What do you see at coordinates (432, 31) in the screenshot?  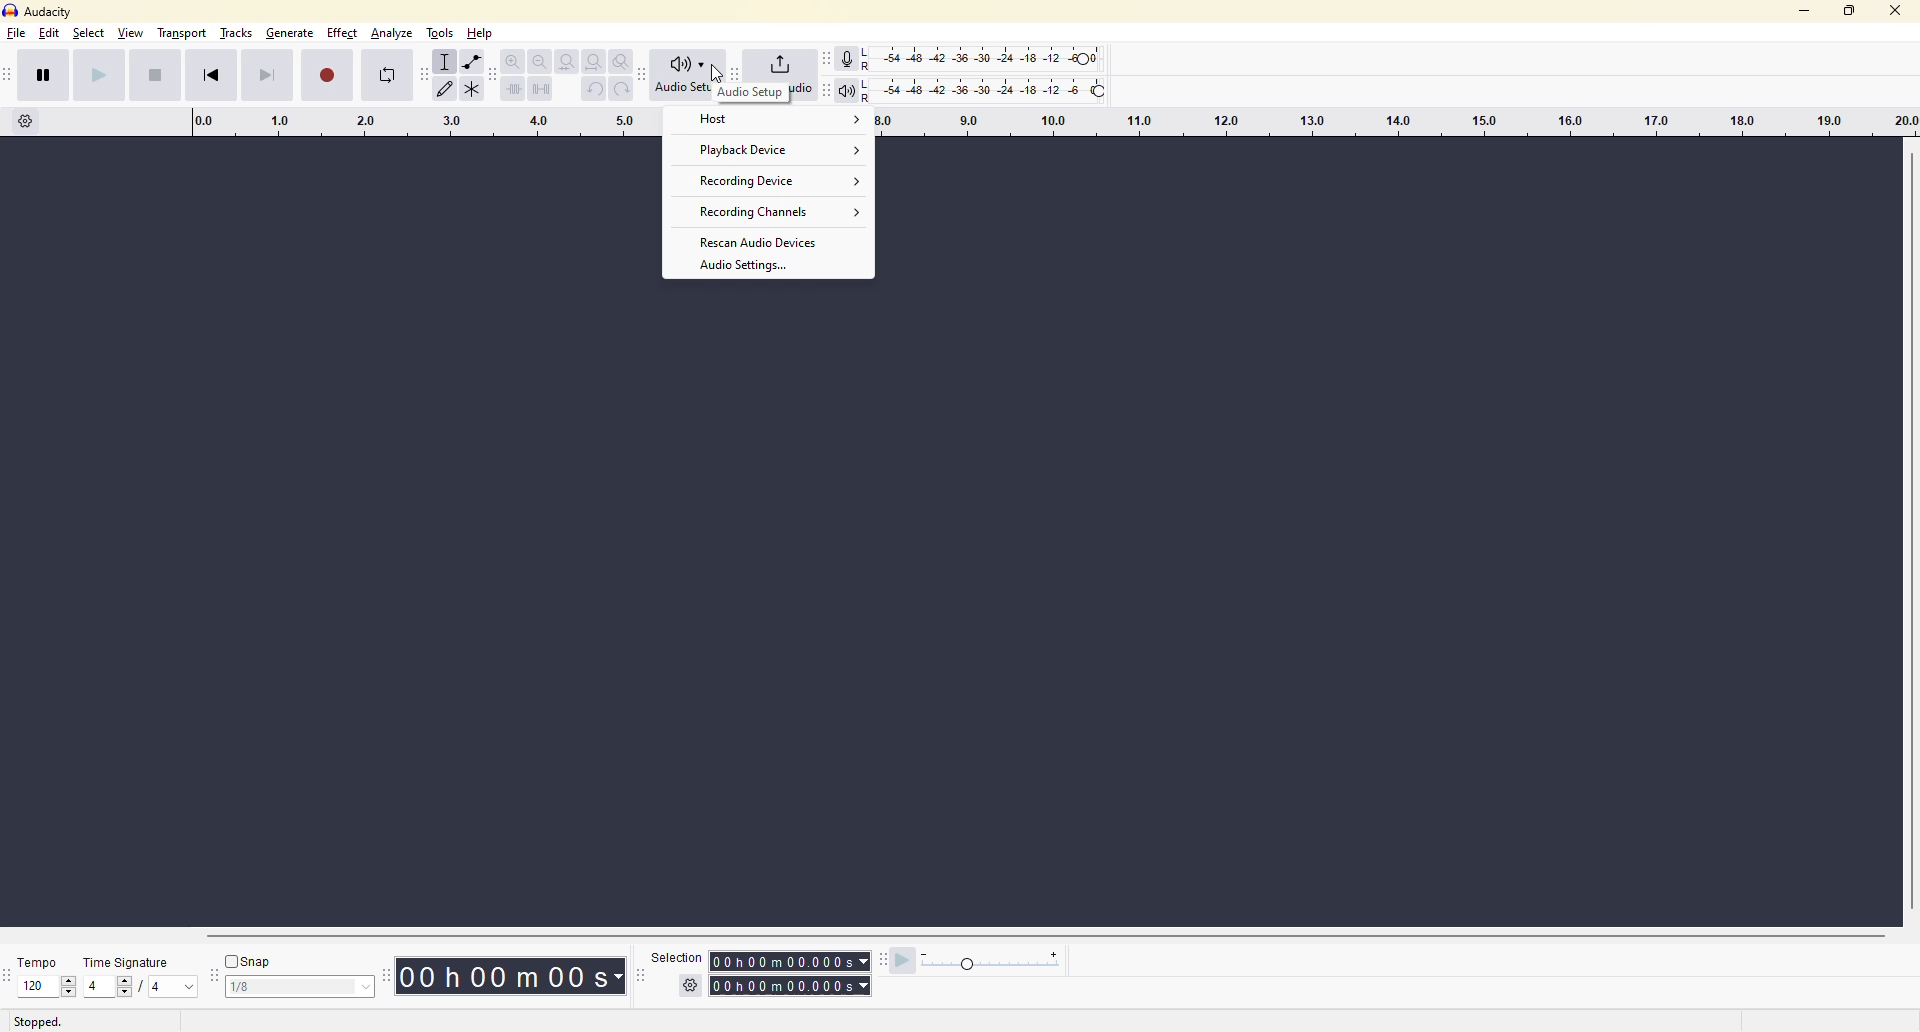 I see `tools` at bounding box center [432, 31].